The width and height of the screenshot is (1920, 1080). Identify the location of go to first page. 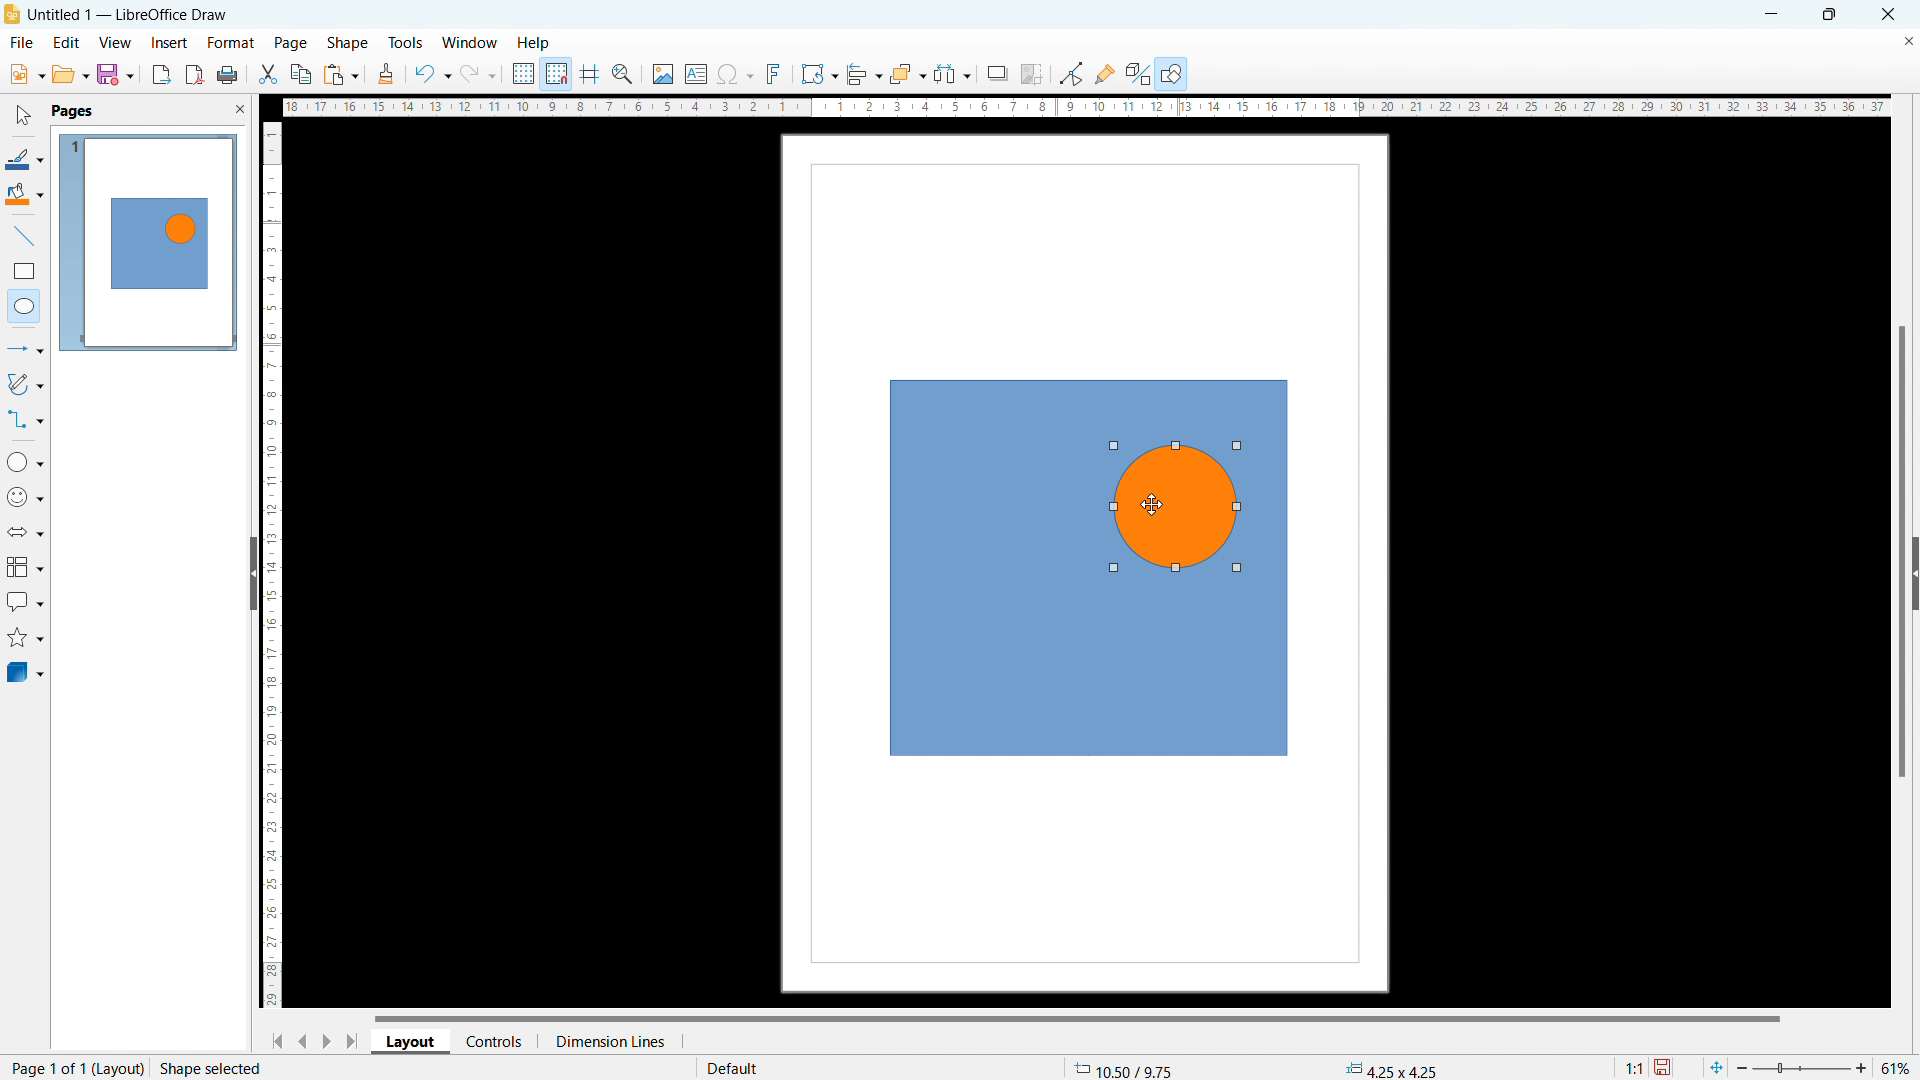
(274, 1040).